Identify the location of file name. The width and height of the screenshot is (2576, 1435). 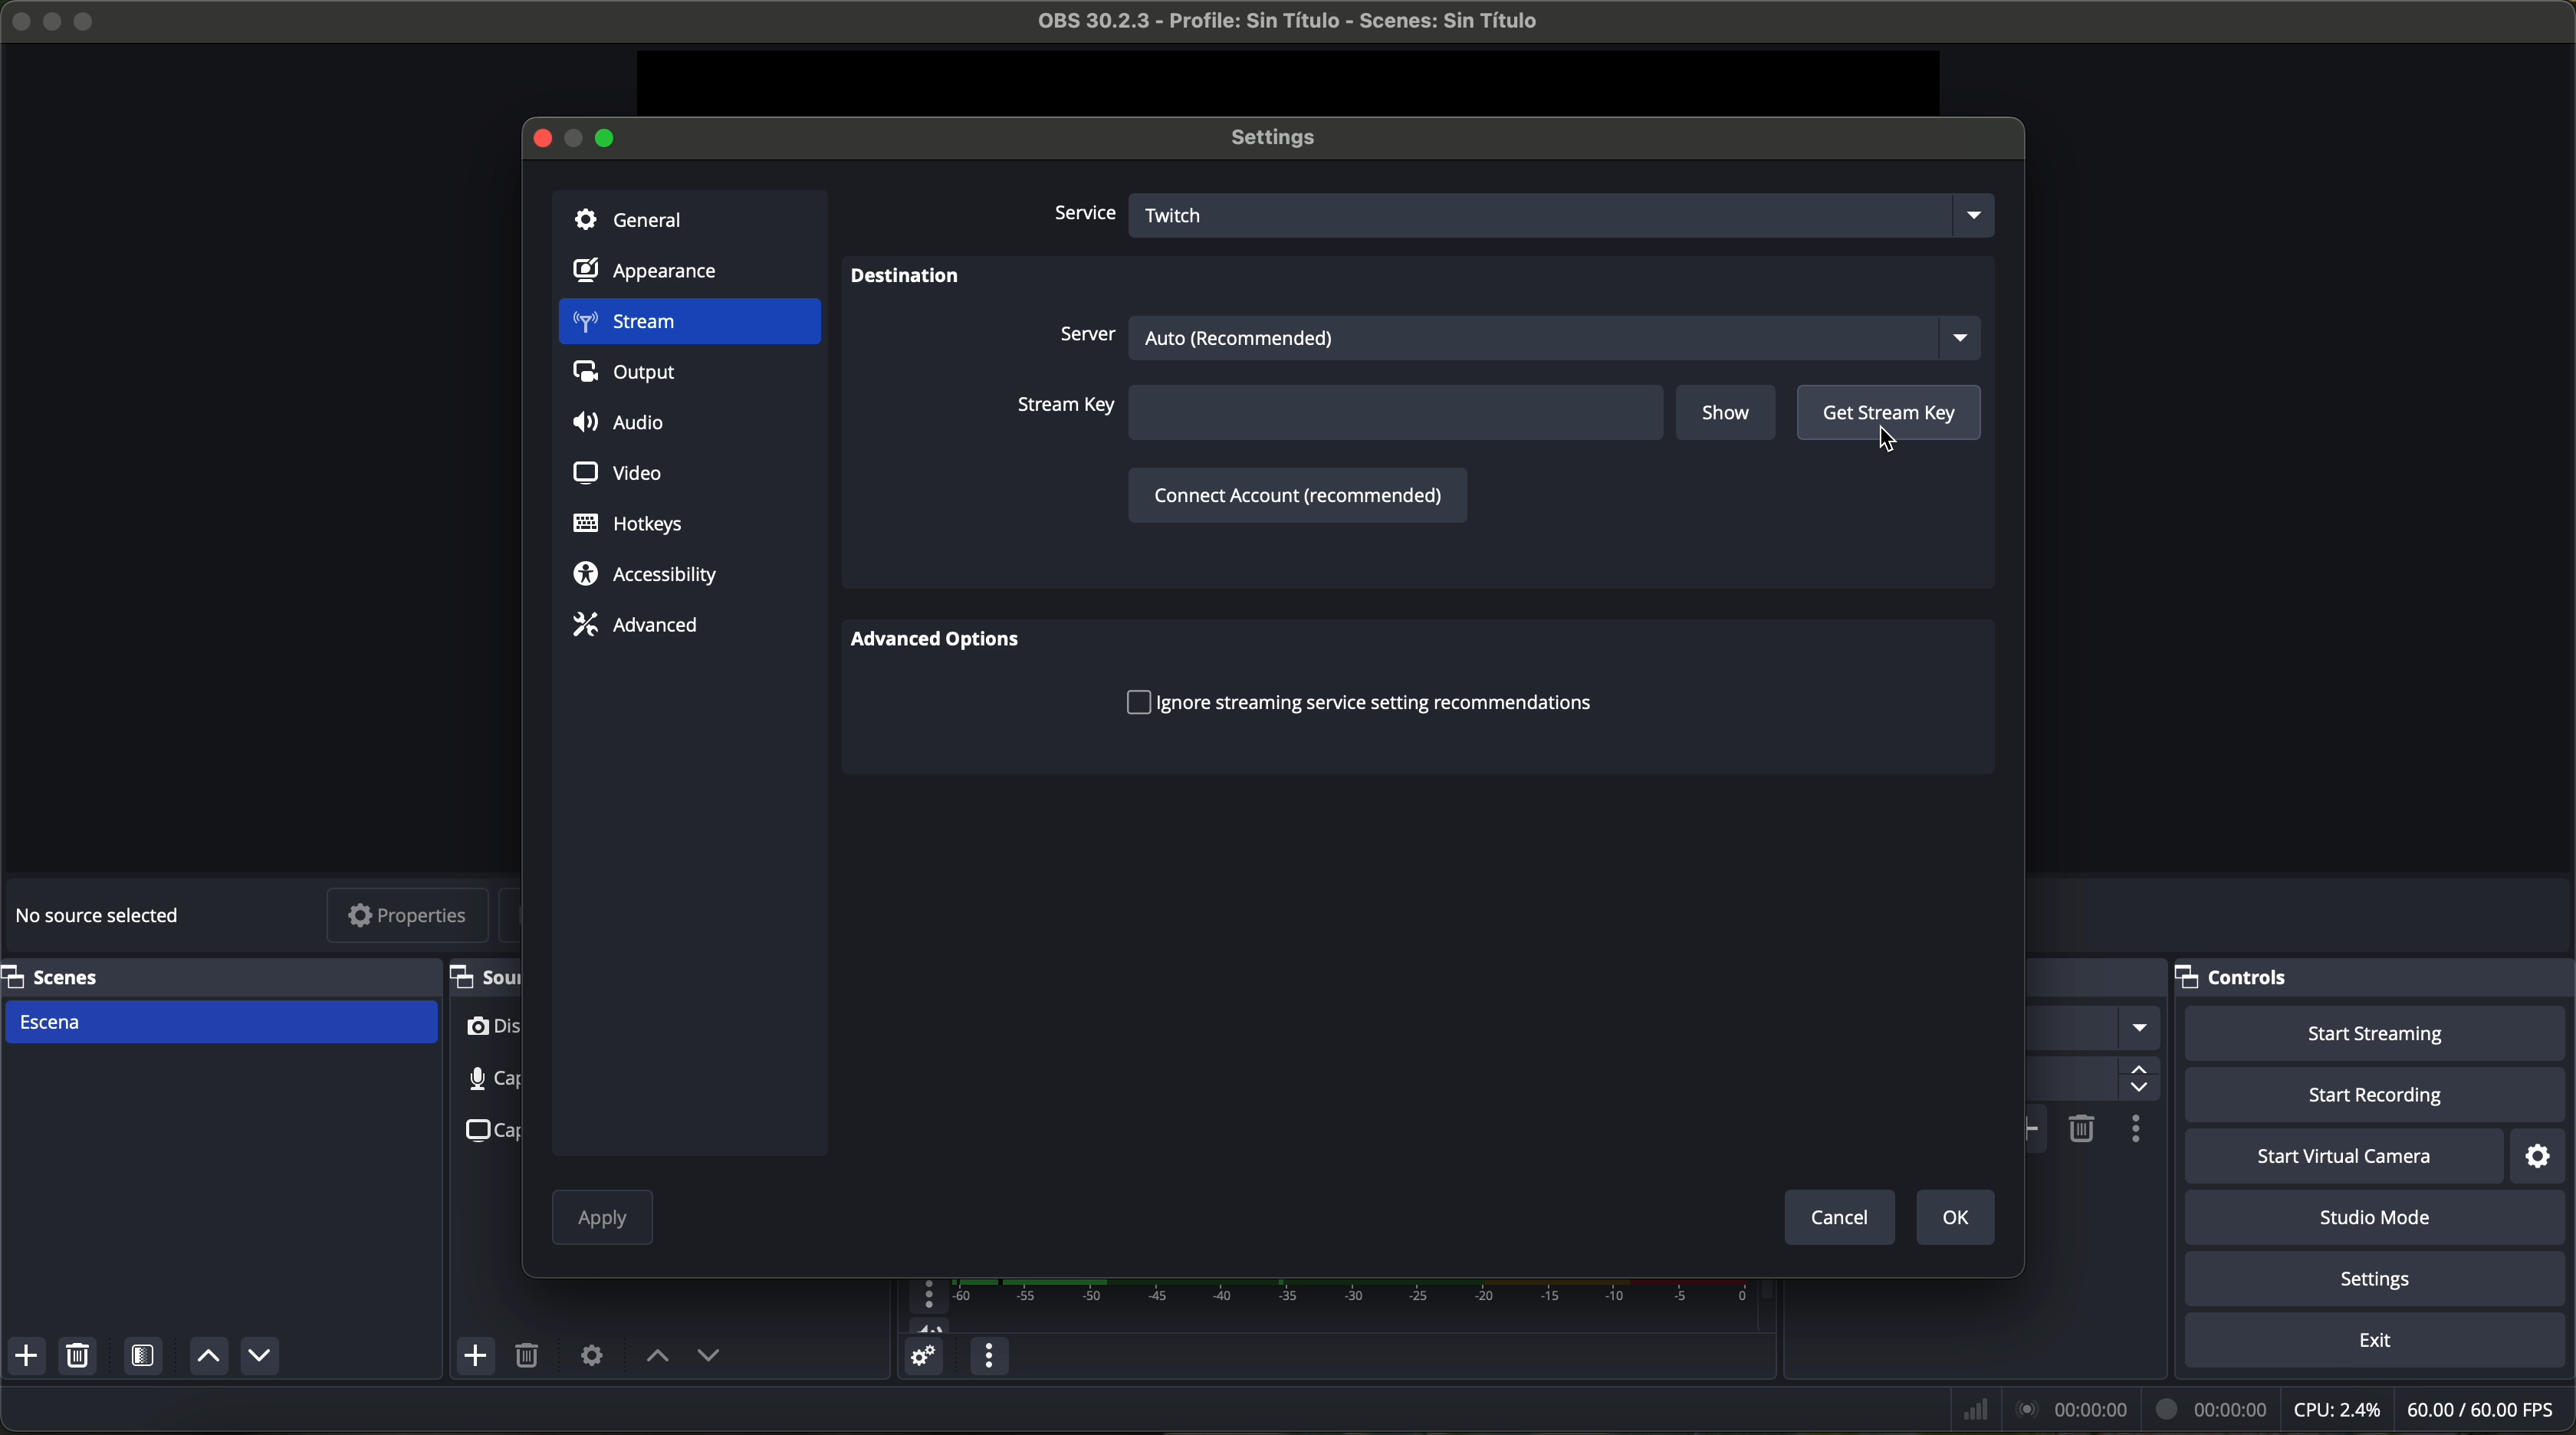
(1270, 25).